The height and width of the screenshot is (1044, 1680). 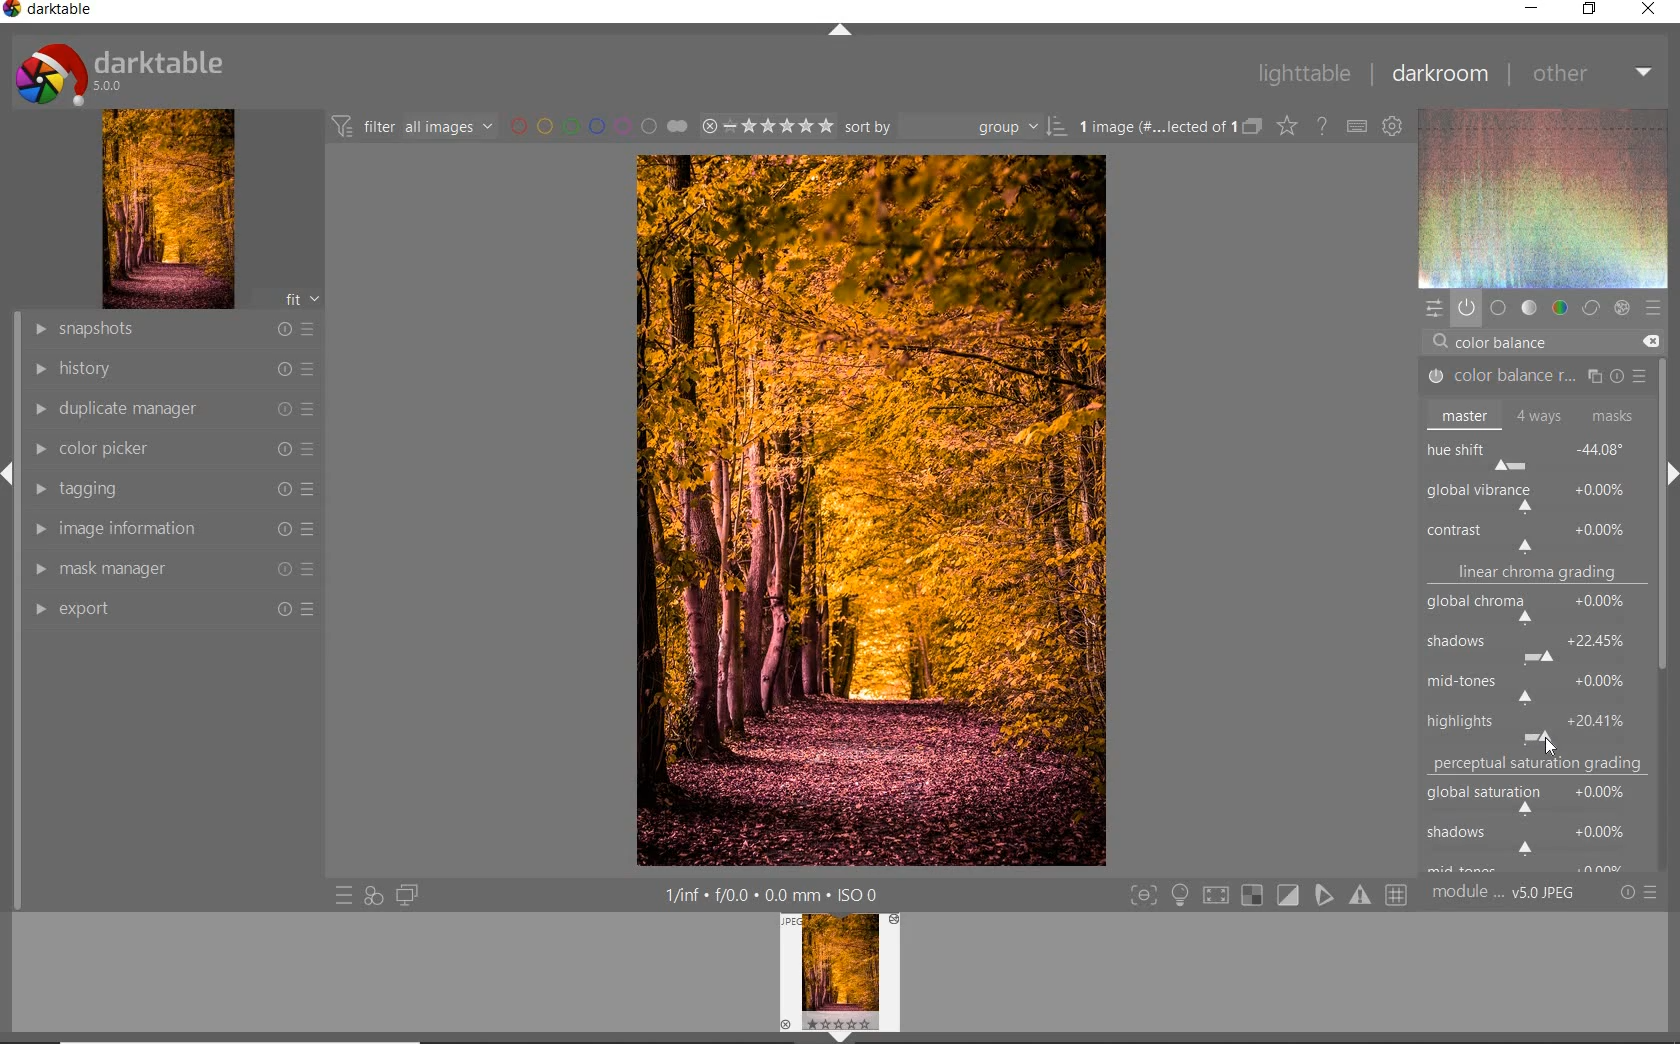 What do you see at coordinates (870, 512) in the screenshot?
I see ` a subtle split-tone effect for highlights and shadows added` at bounding box center [870, 512].